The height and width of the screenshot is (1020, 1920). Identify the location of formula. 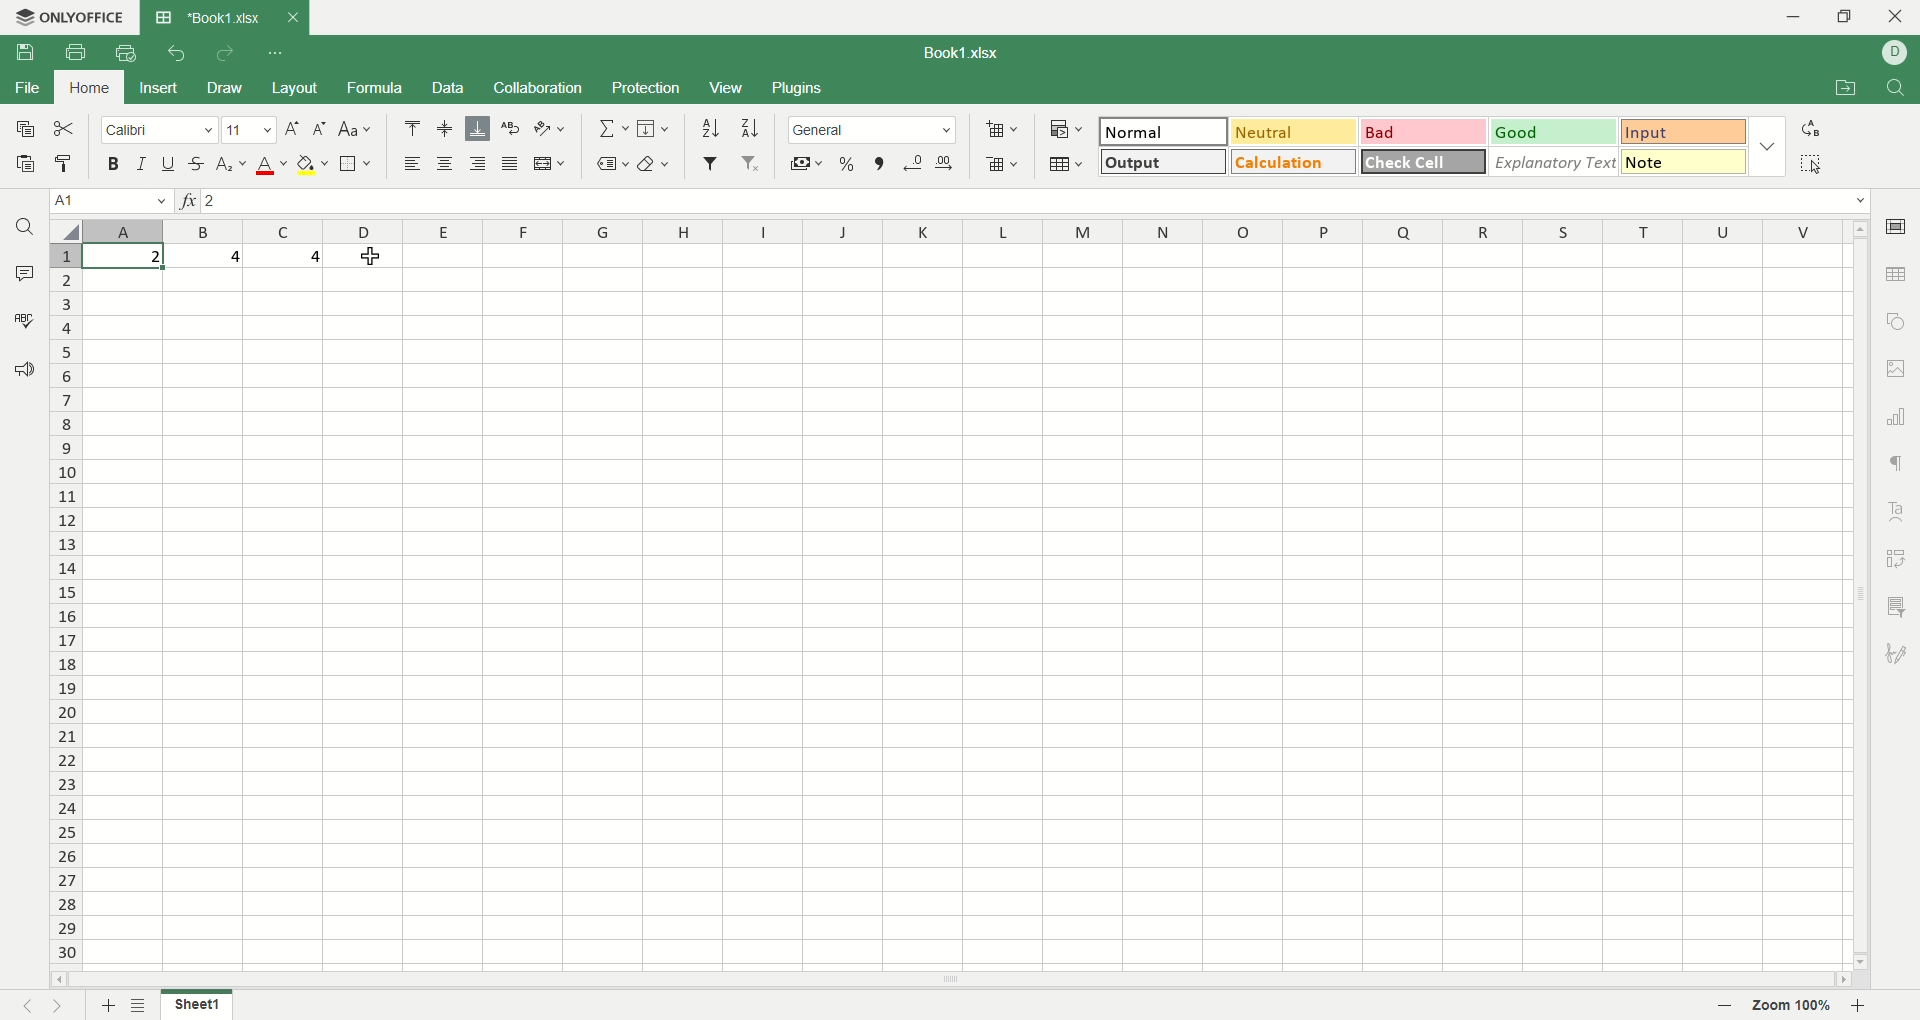
(374, 87).